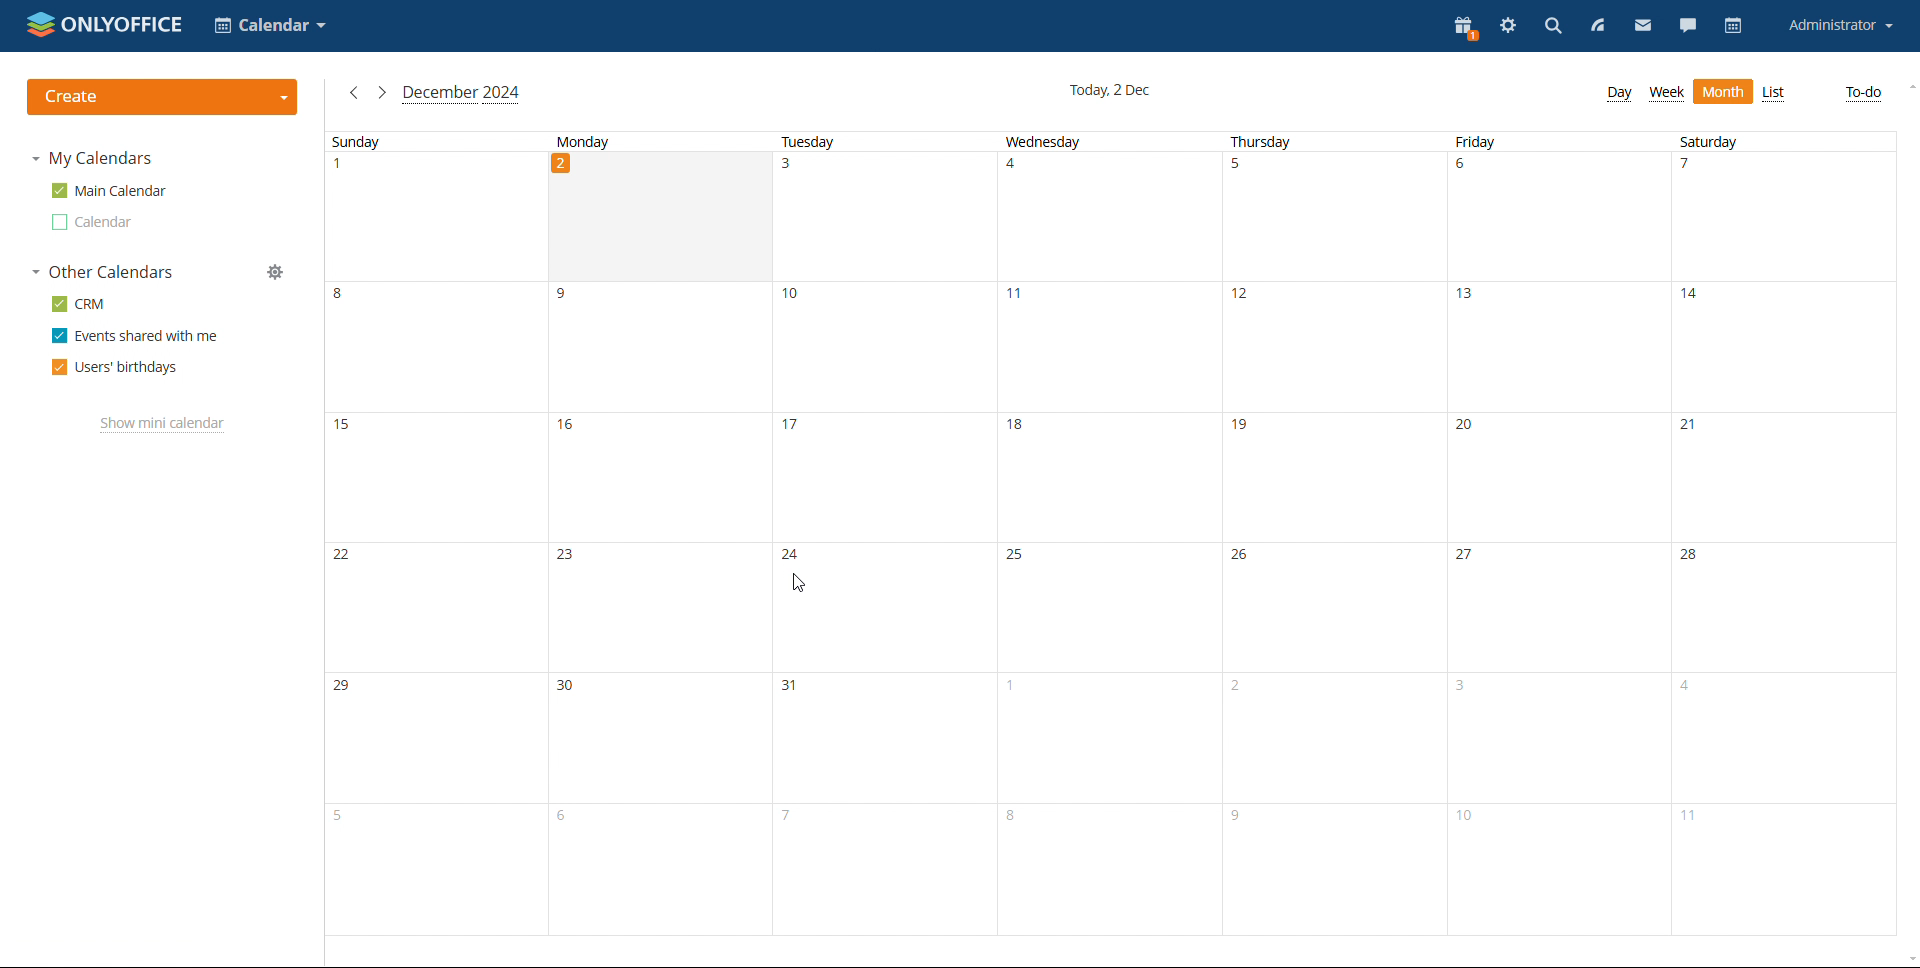  What do you see at coordinates (1469, 427) in the screenshot?
I see `20` at bounding box center [1469, 427].